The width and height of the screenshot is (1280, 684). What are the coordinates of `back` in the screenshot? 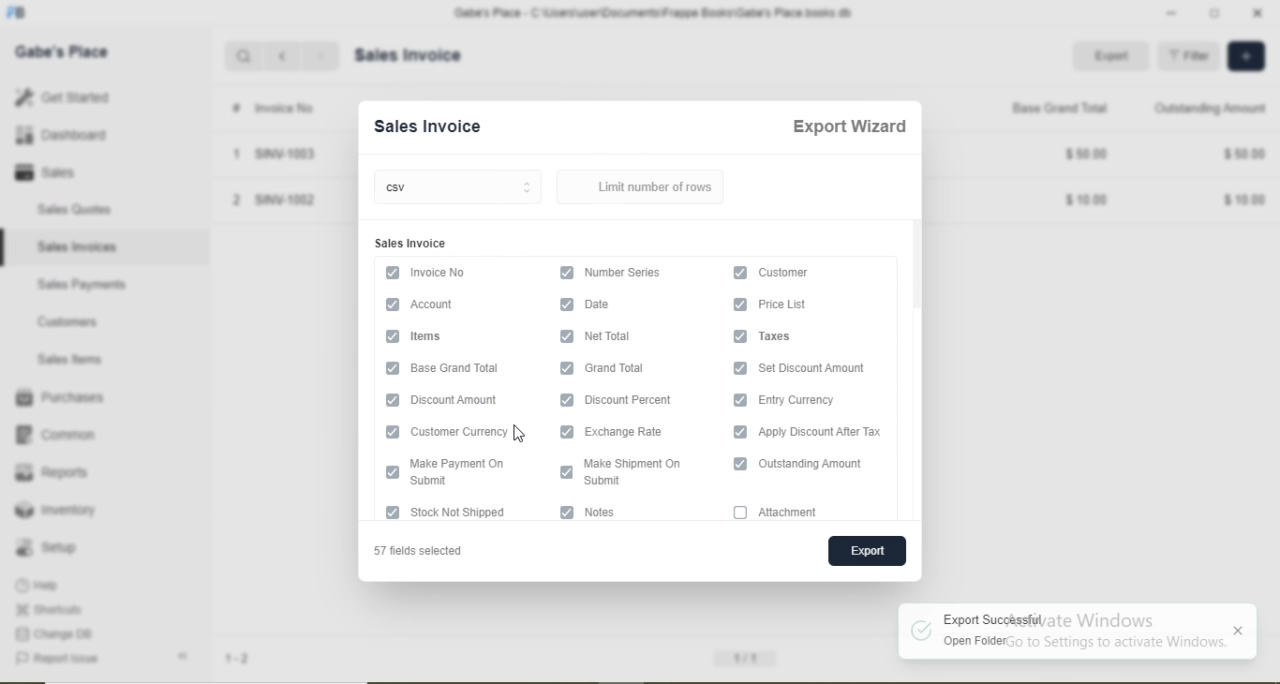 It's located at (282, 56).